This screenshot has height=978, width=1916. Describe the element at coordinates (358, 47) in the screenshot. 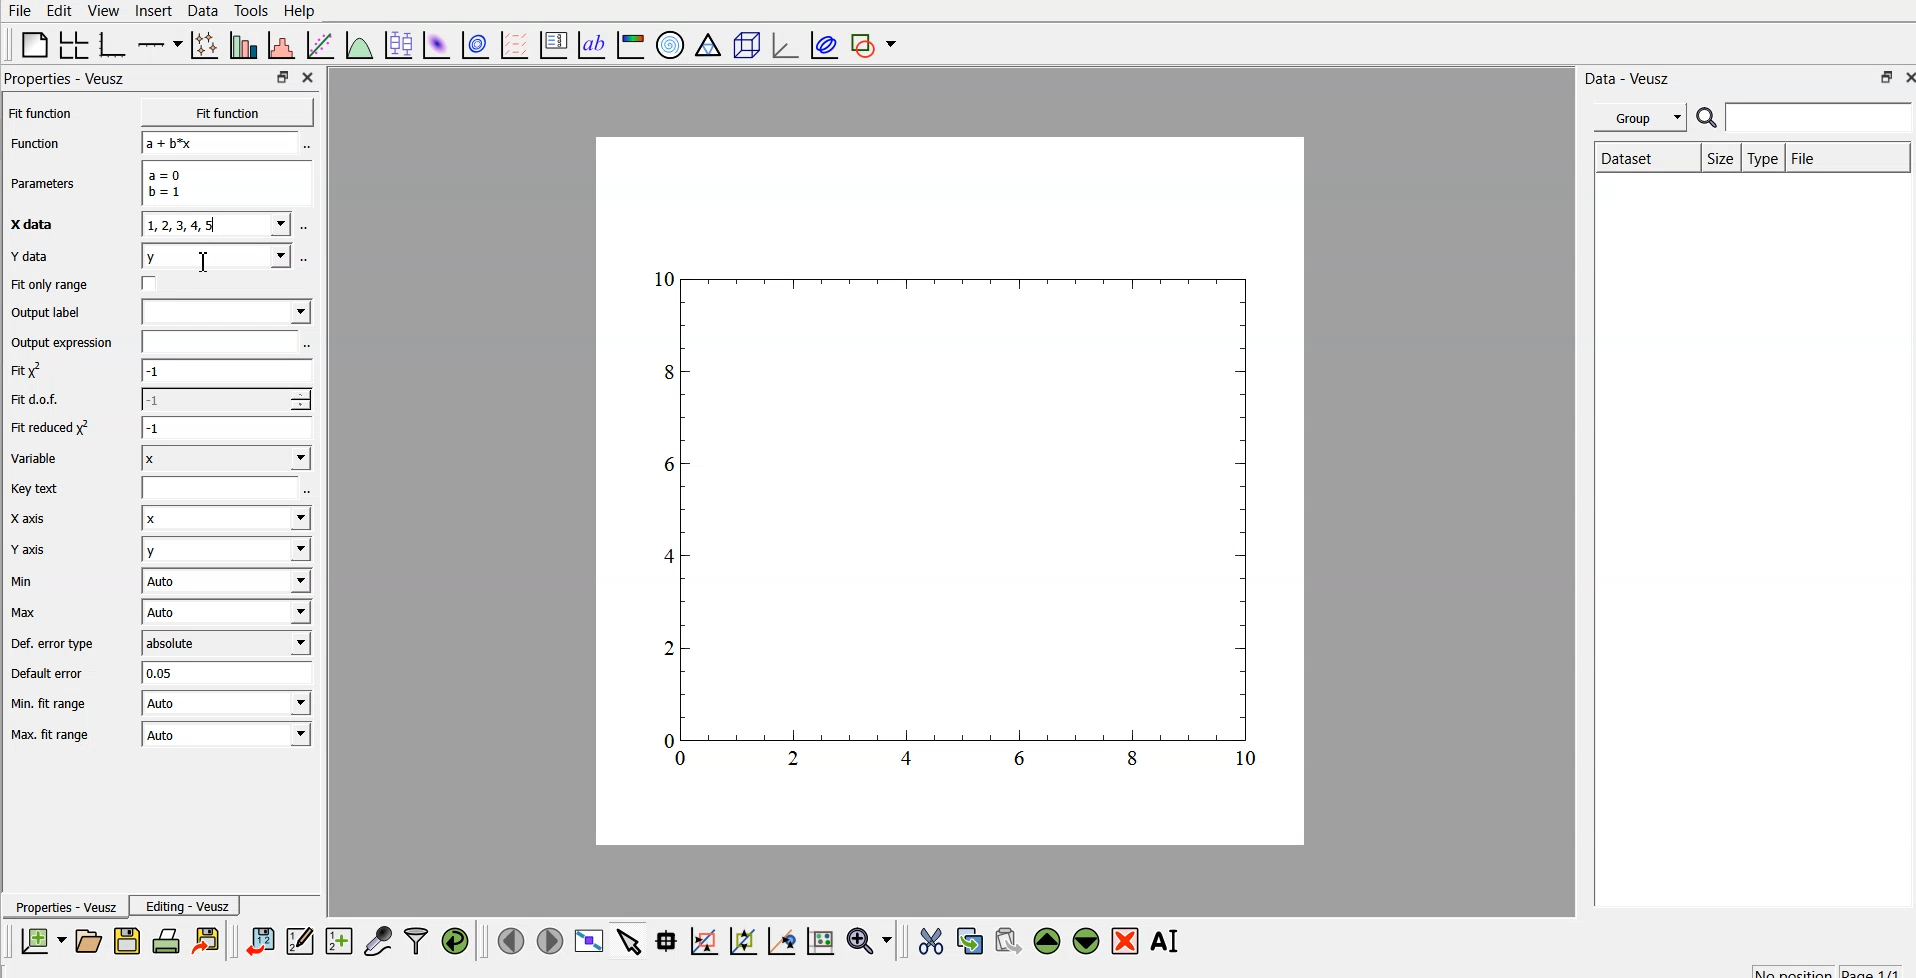

I see `plot a function` at that location.